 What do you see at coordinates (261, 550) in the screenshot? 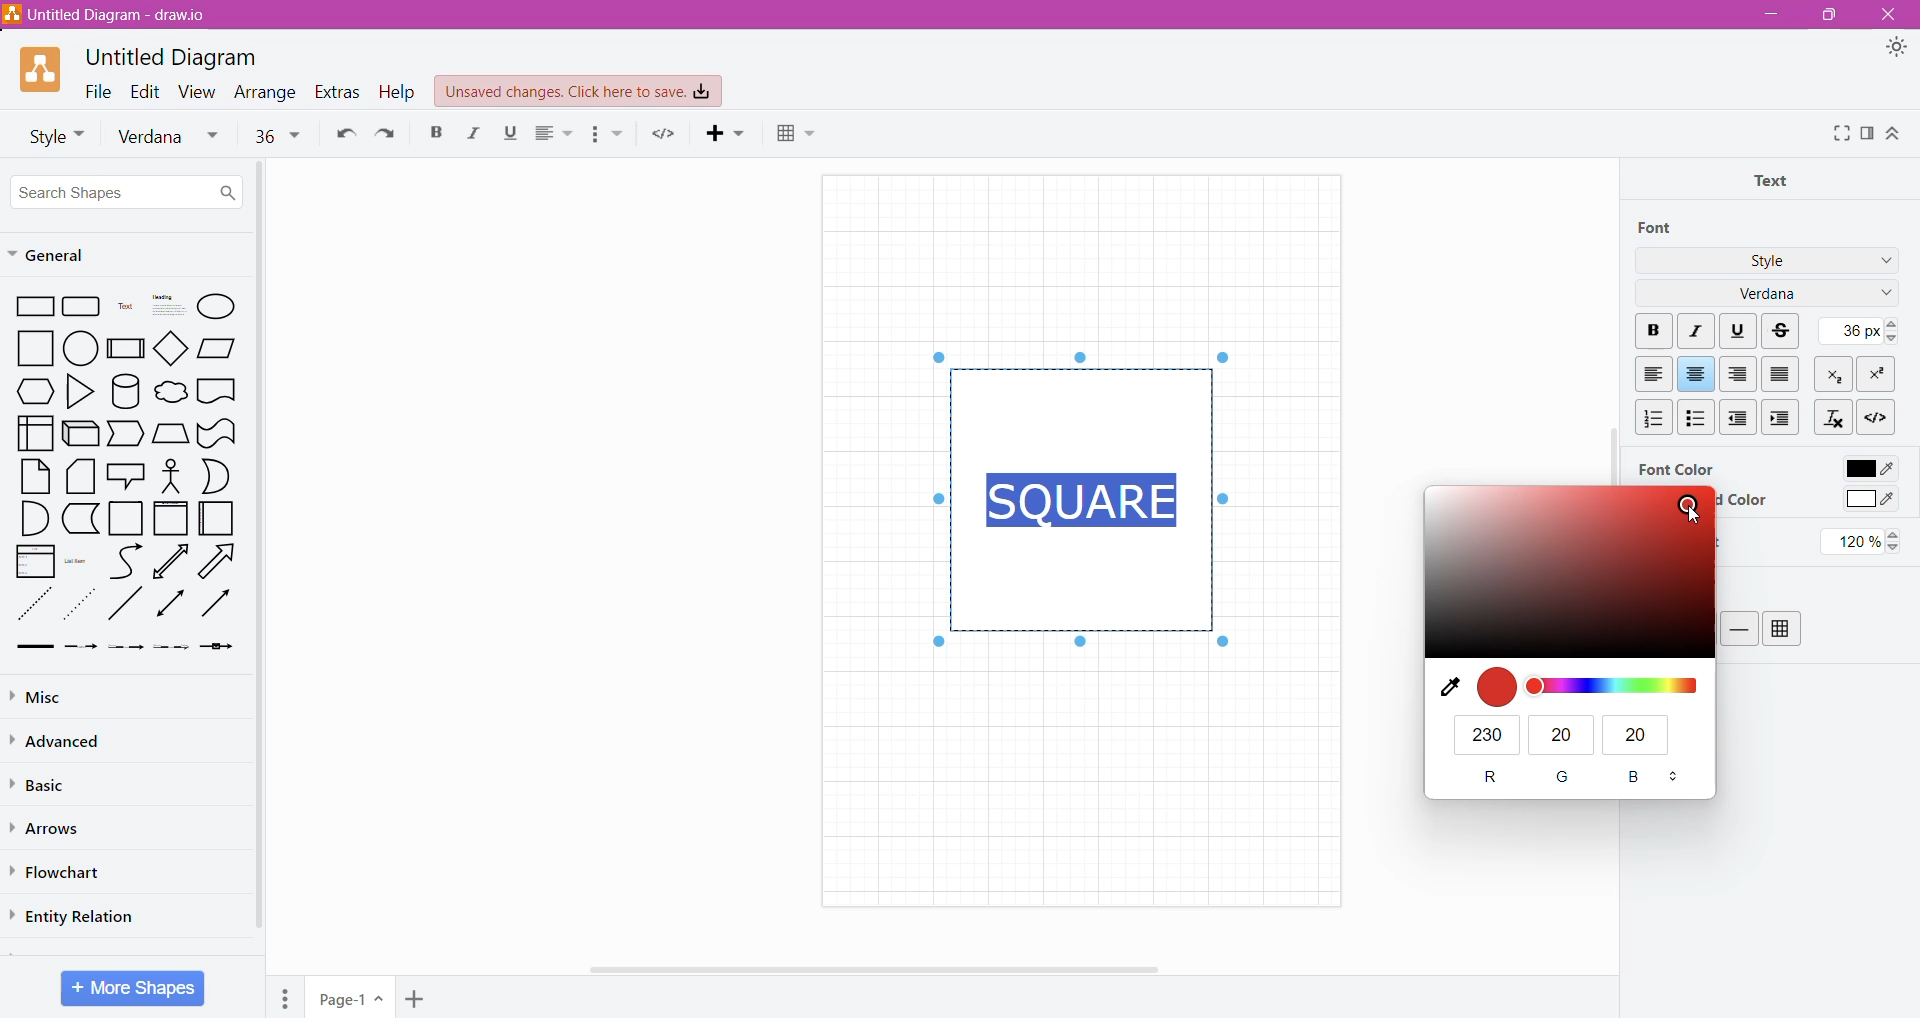
I see `Vertical Scroll Bar` at bounding box center [261, 550].